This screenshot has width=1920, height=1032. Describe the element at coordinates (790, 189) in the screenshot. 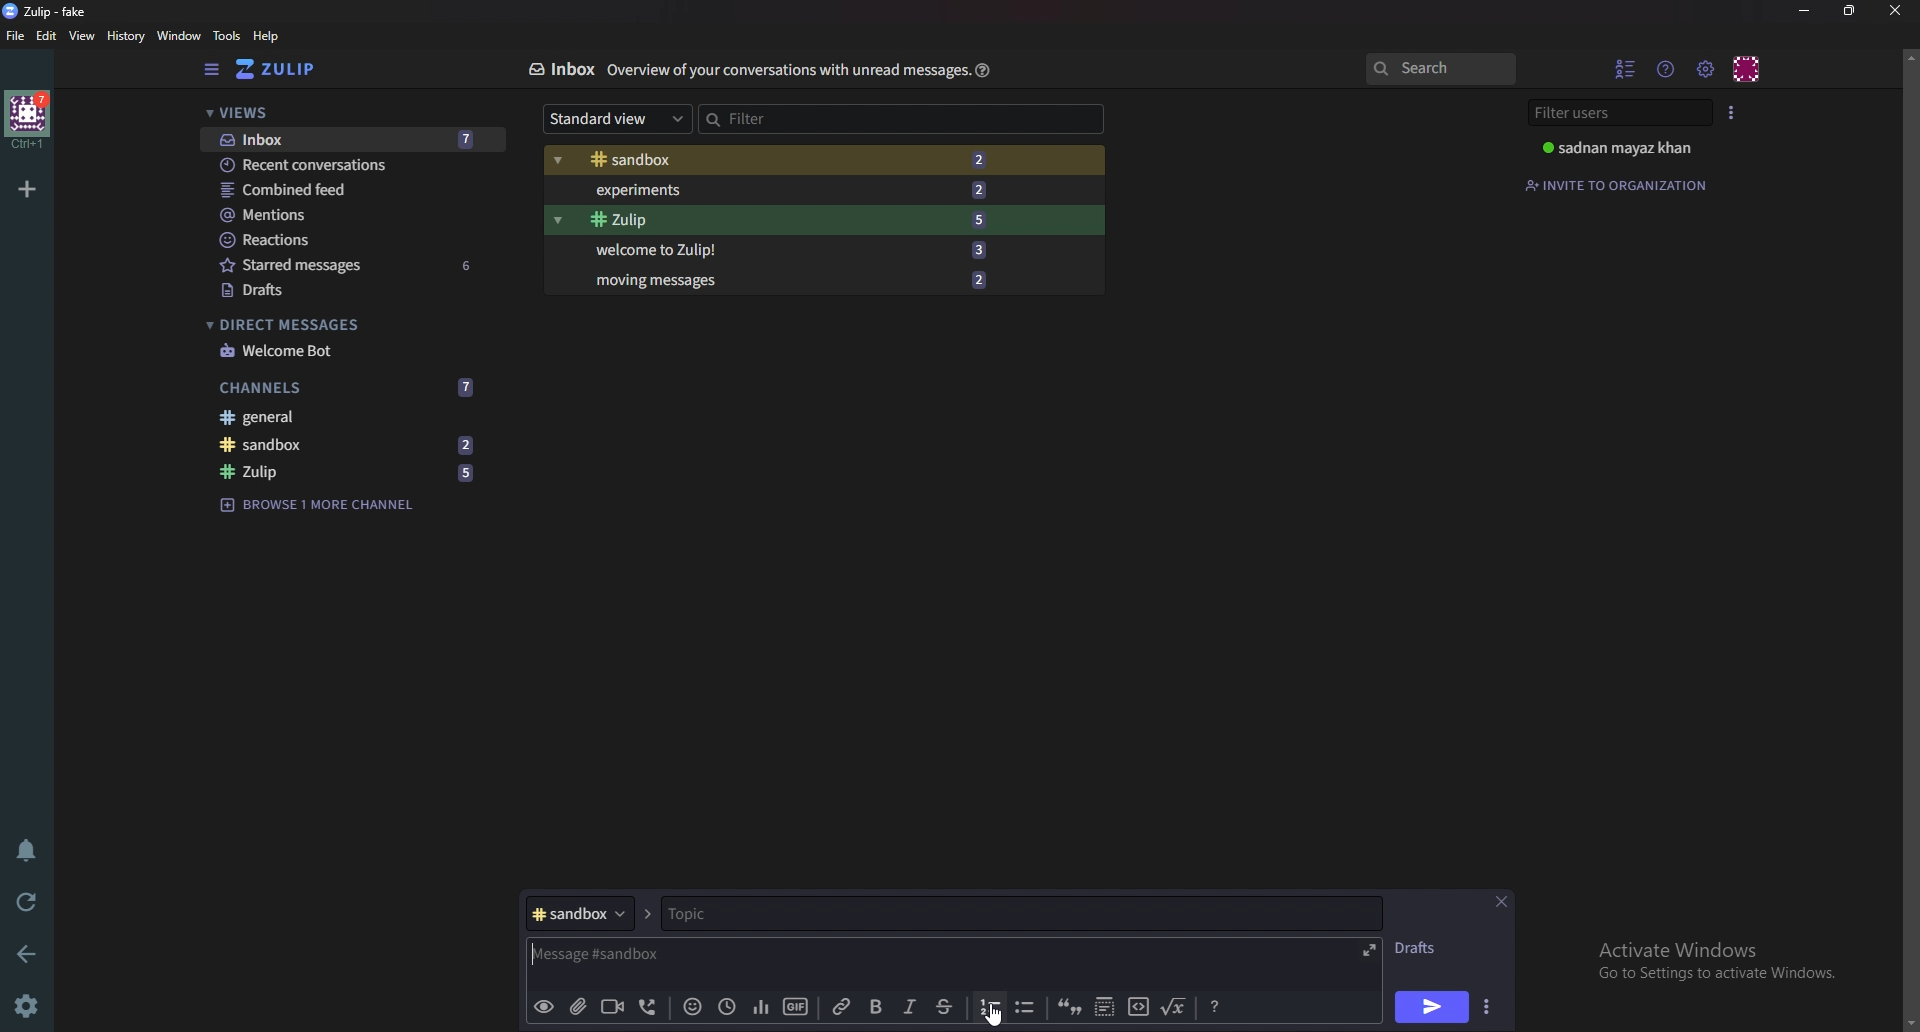

I see `Experiments` at that location.